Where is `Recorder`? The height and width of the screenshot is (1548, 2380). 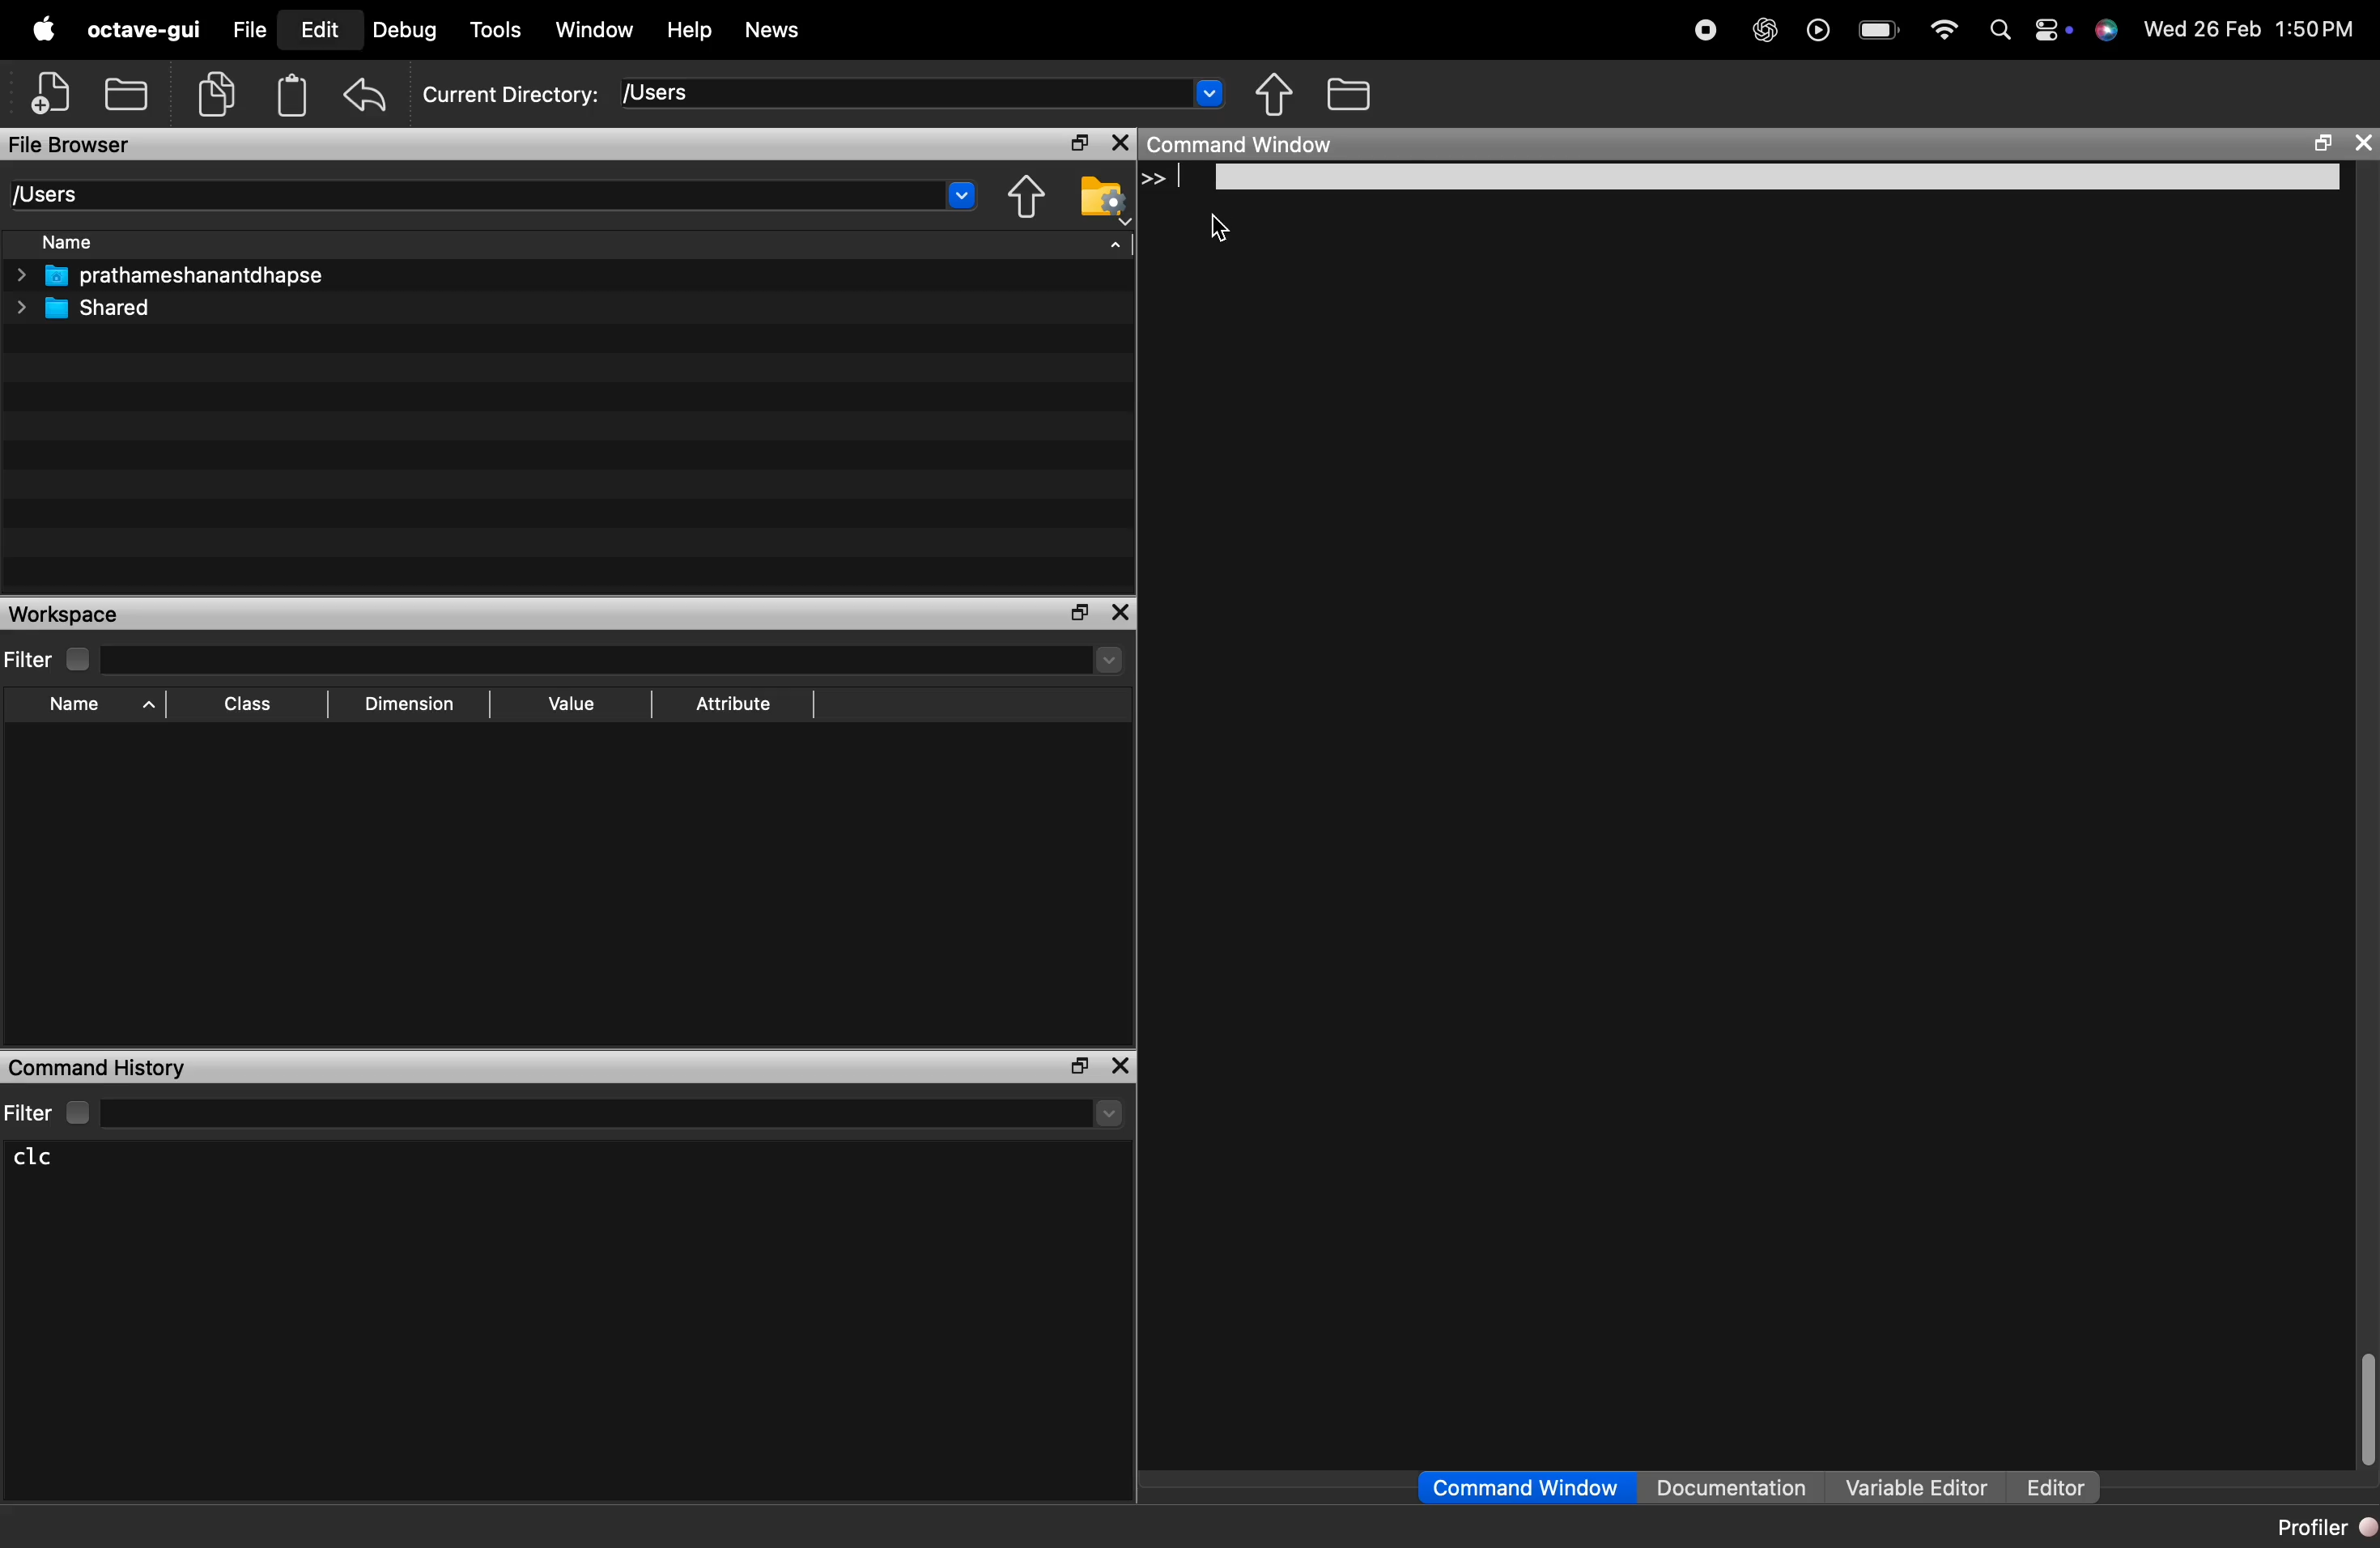 Recorder is located at coordinates (1704, 29).